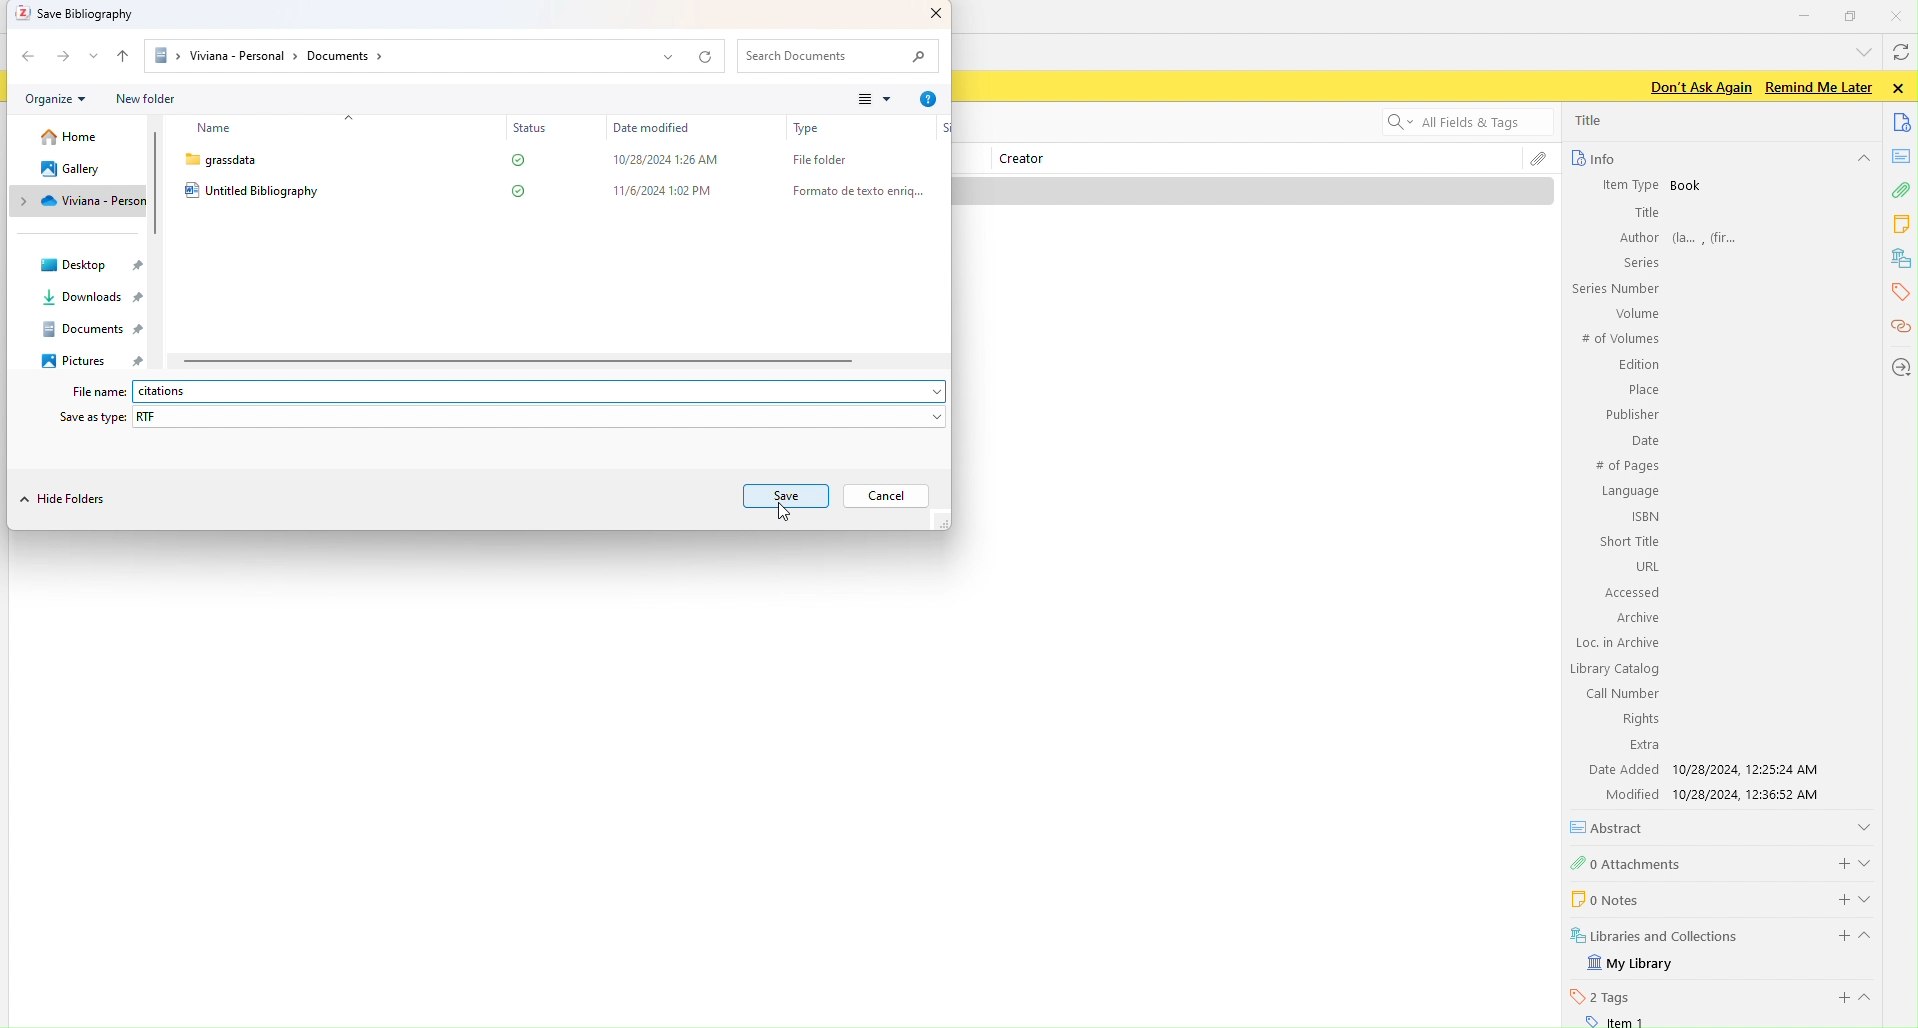 This screenshot has width=1918, height=1028. I want to click on add, so click(1838, 861).